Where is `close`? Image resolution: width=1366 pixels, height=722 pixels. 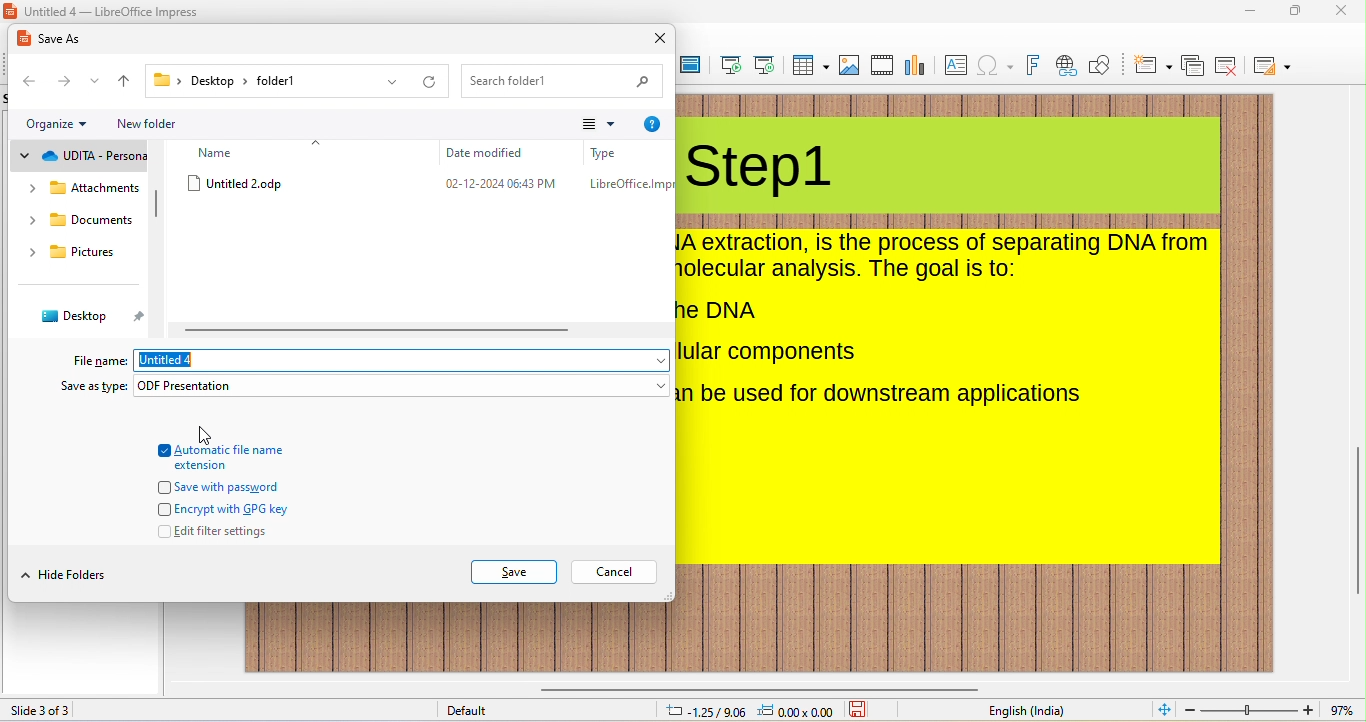
close is located at coordinates (661, 41).